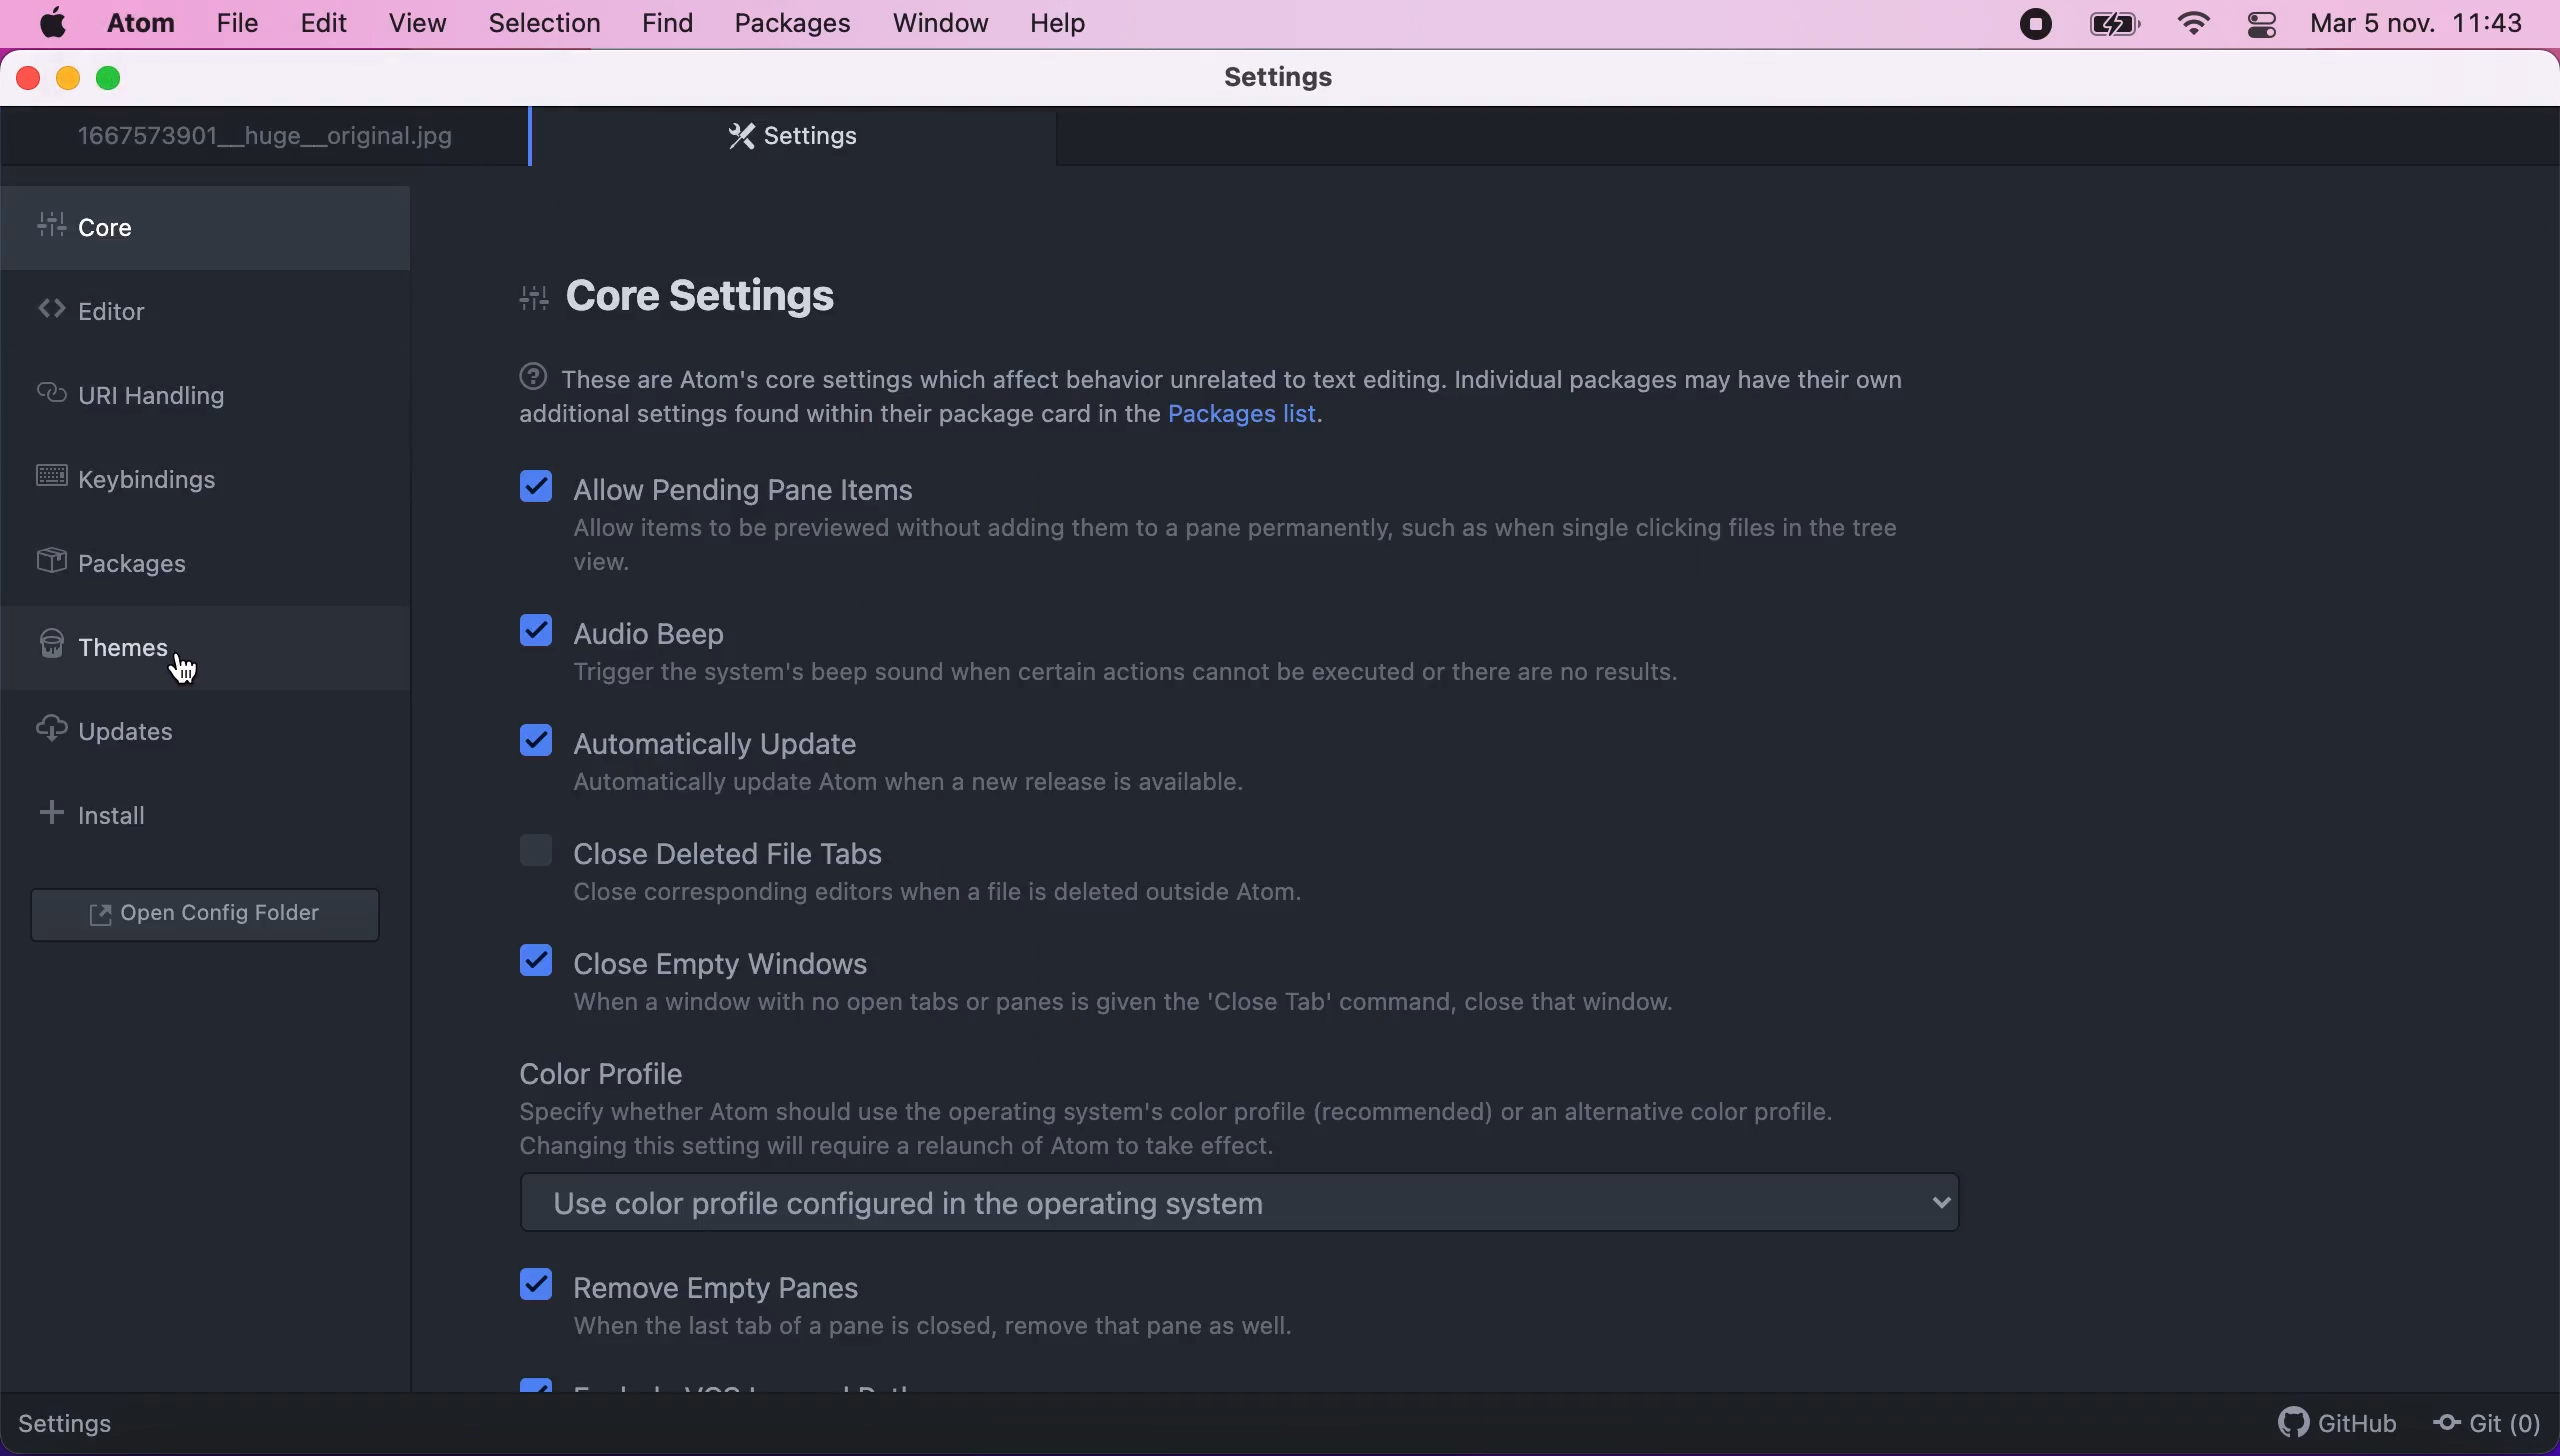 The height and width of the screenshot is (1456, 2560). I want to click on file, so click(235, 27).